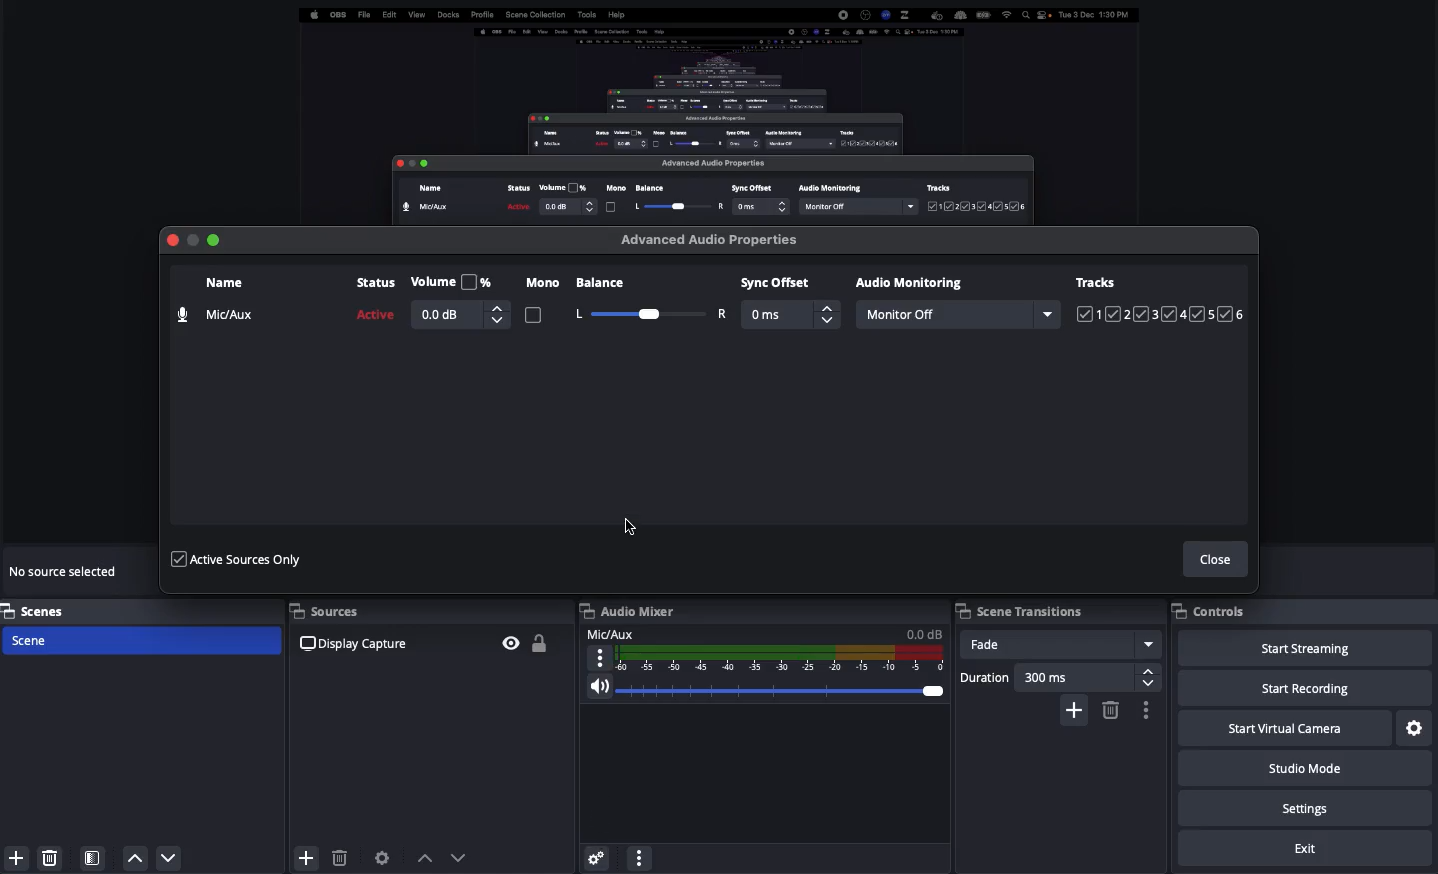 The width and height of the screenshot is (1438, 874). I want to click on Status, so click(376, 300).